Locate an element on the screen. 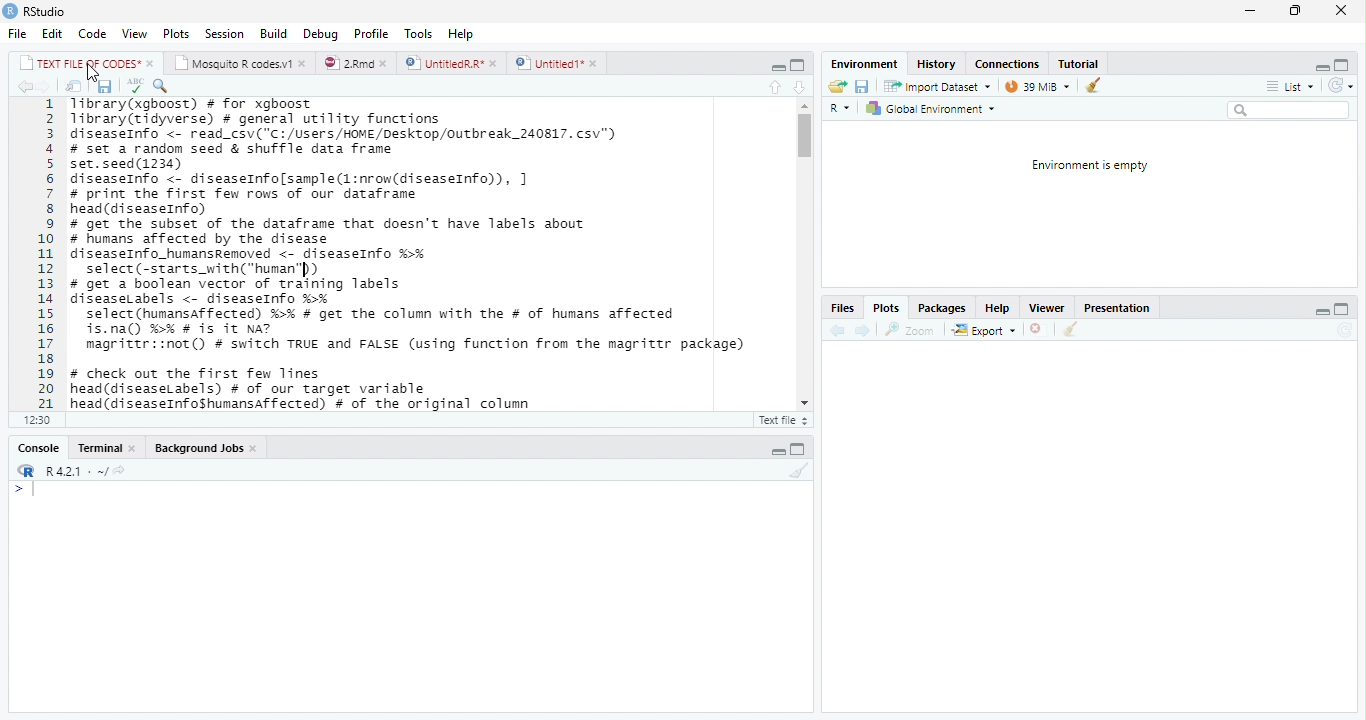 The image size is (1366, 720). Clean is located at coordinates (795, 471).